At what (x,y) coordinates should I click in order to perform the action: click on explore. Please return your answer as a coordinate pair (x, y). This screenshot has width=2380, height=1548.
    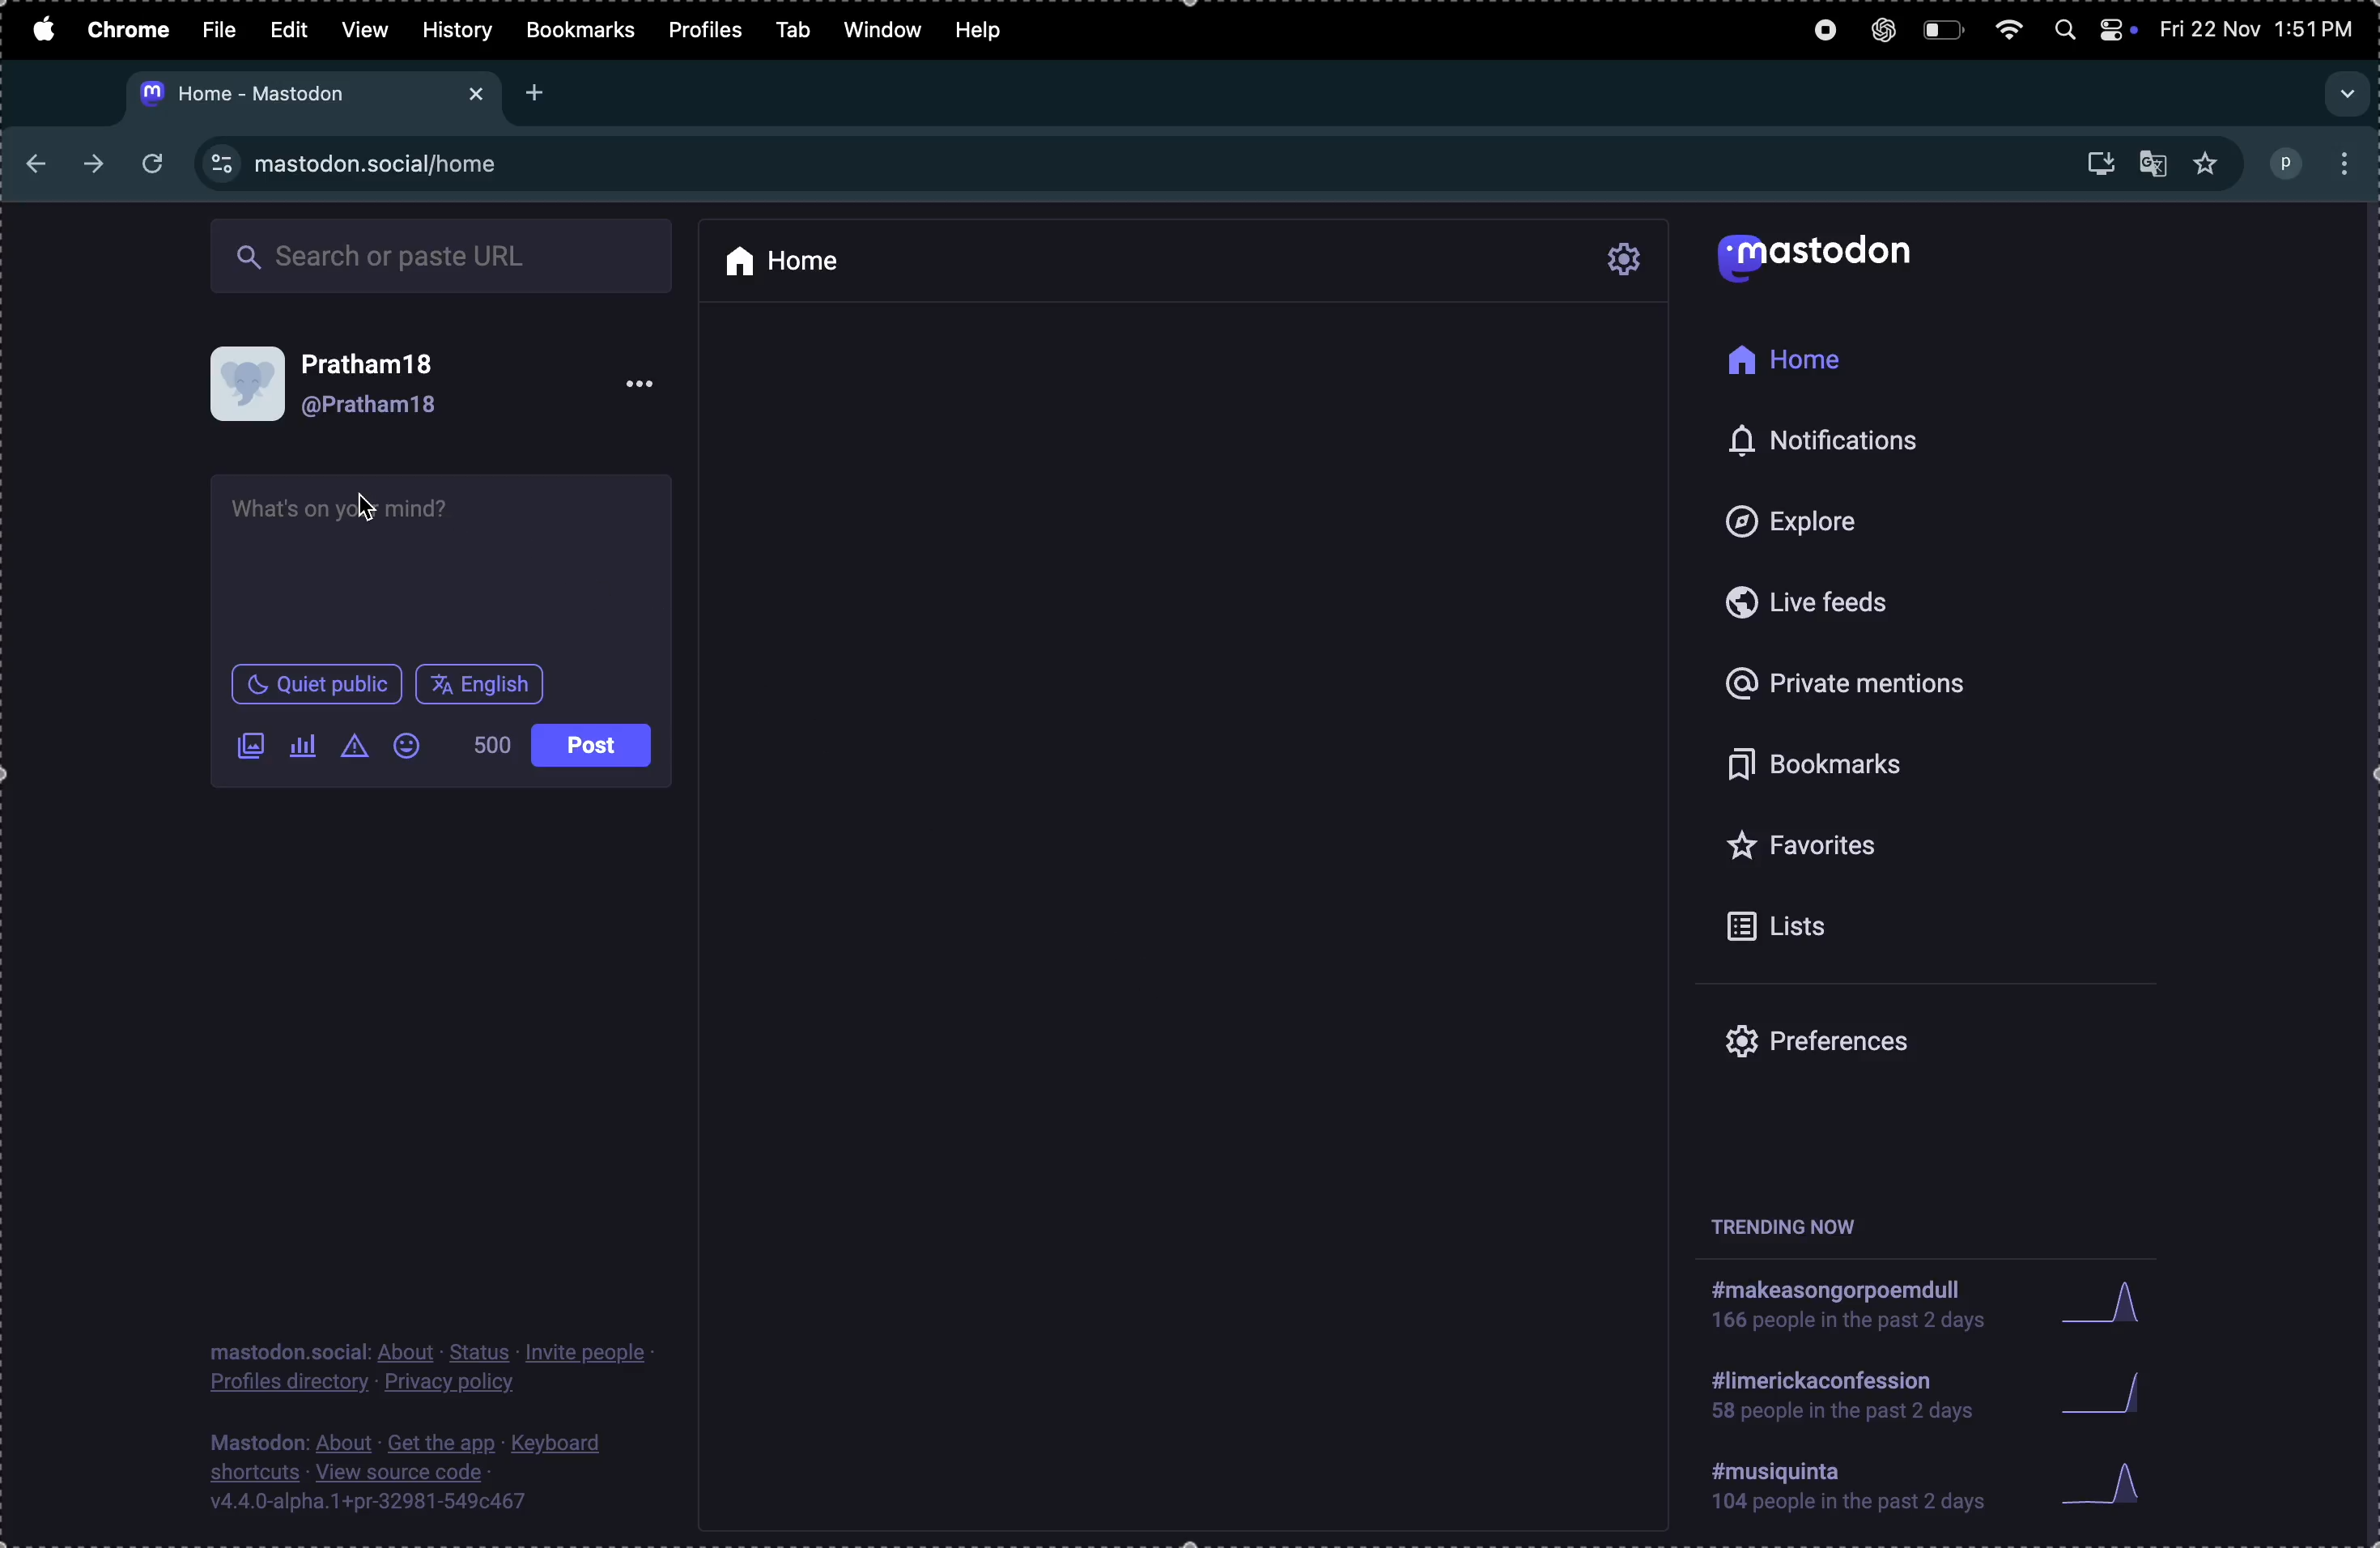
    Looking at the image, I should click on (1854, 515).